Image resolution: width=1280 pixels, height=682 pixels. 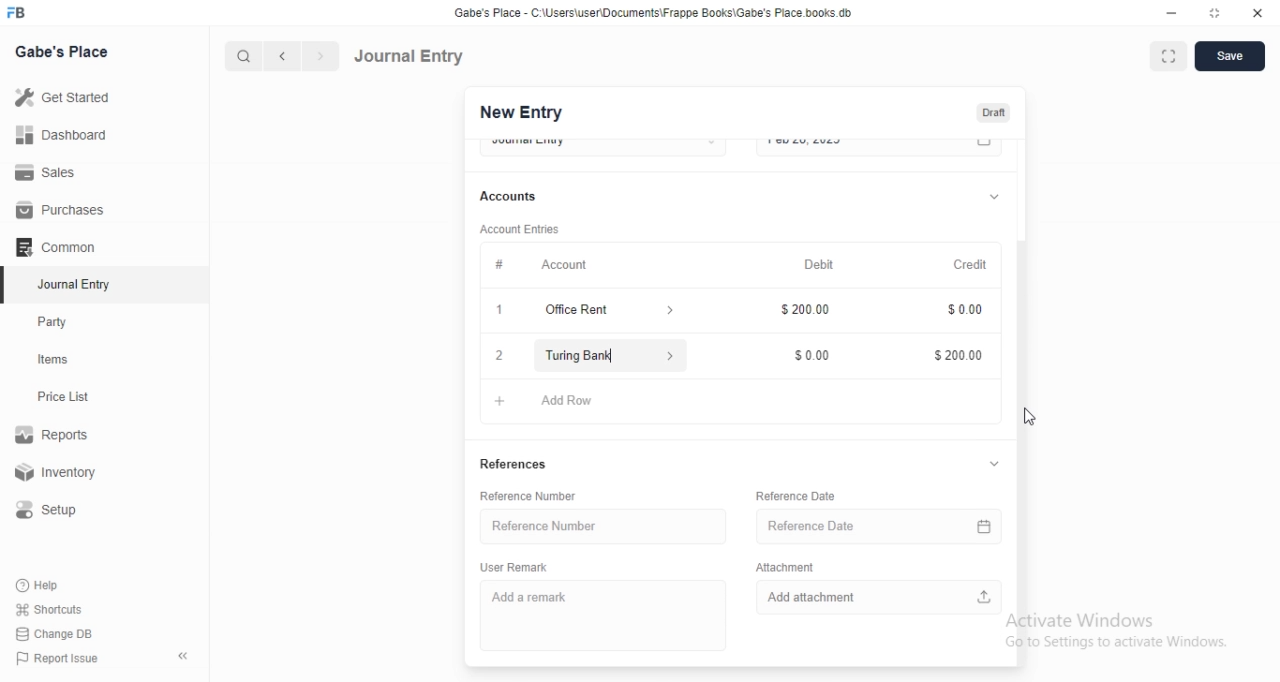 I want to click on ‘Attachment, so click(x=801, y=567).